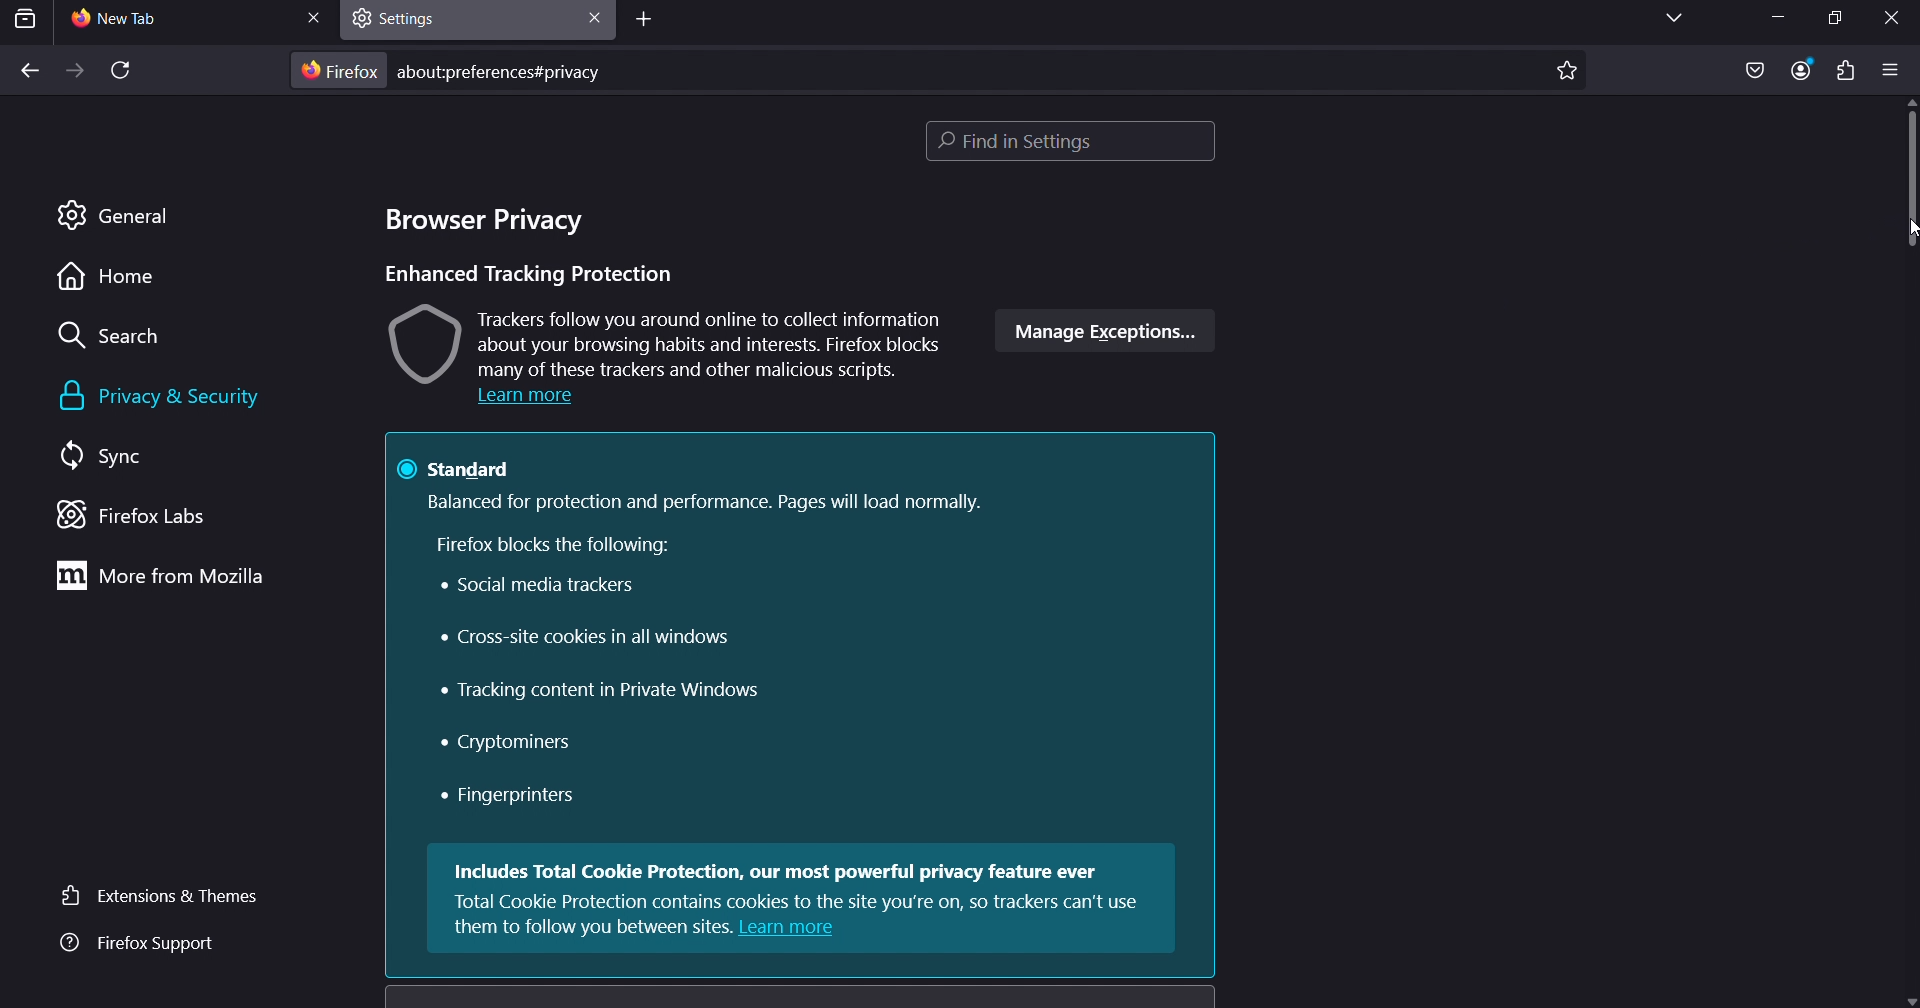 This screenshot has width=1920, height=1008. Describe the element at coordinates (1891, 70) in the screenshot. I see `open application menu` at that location.